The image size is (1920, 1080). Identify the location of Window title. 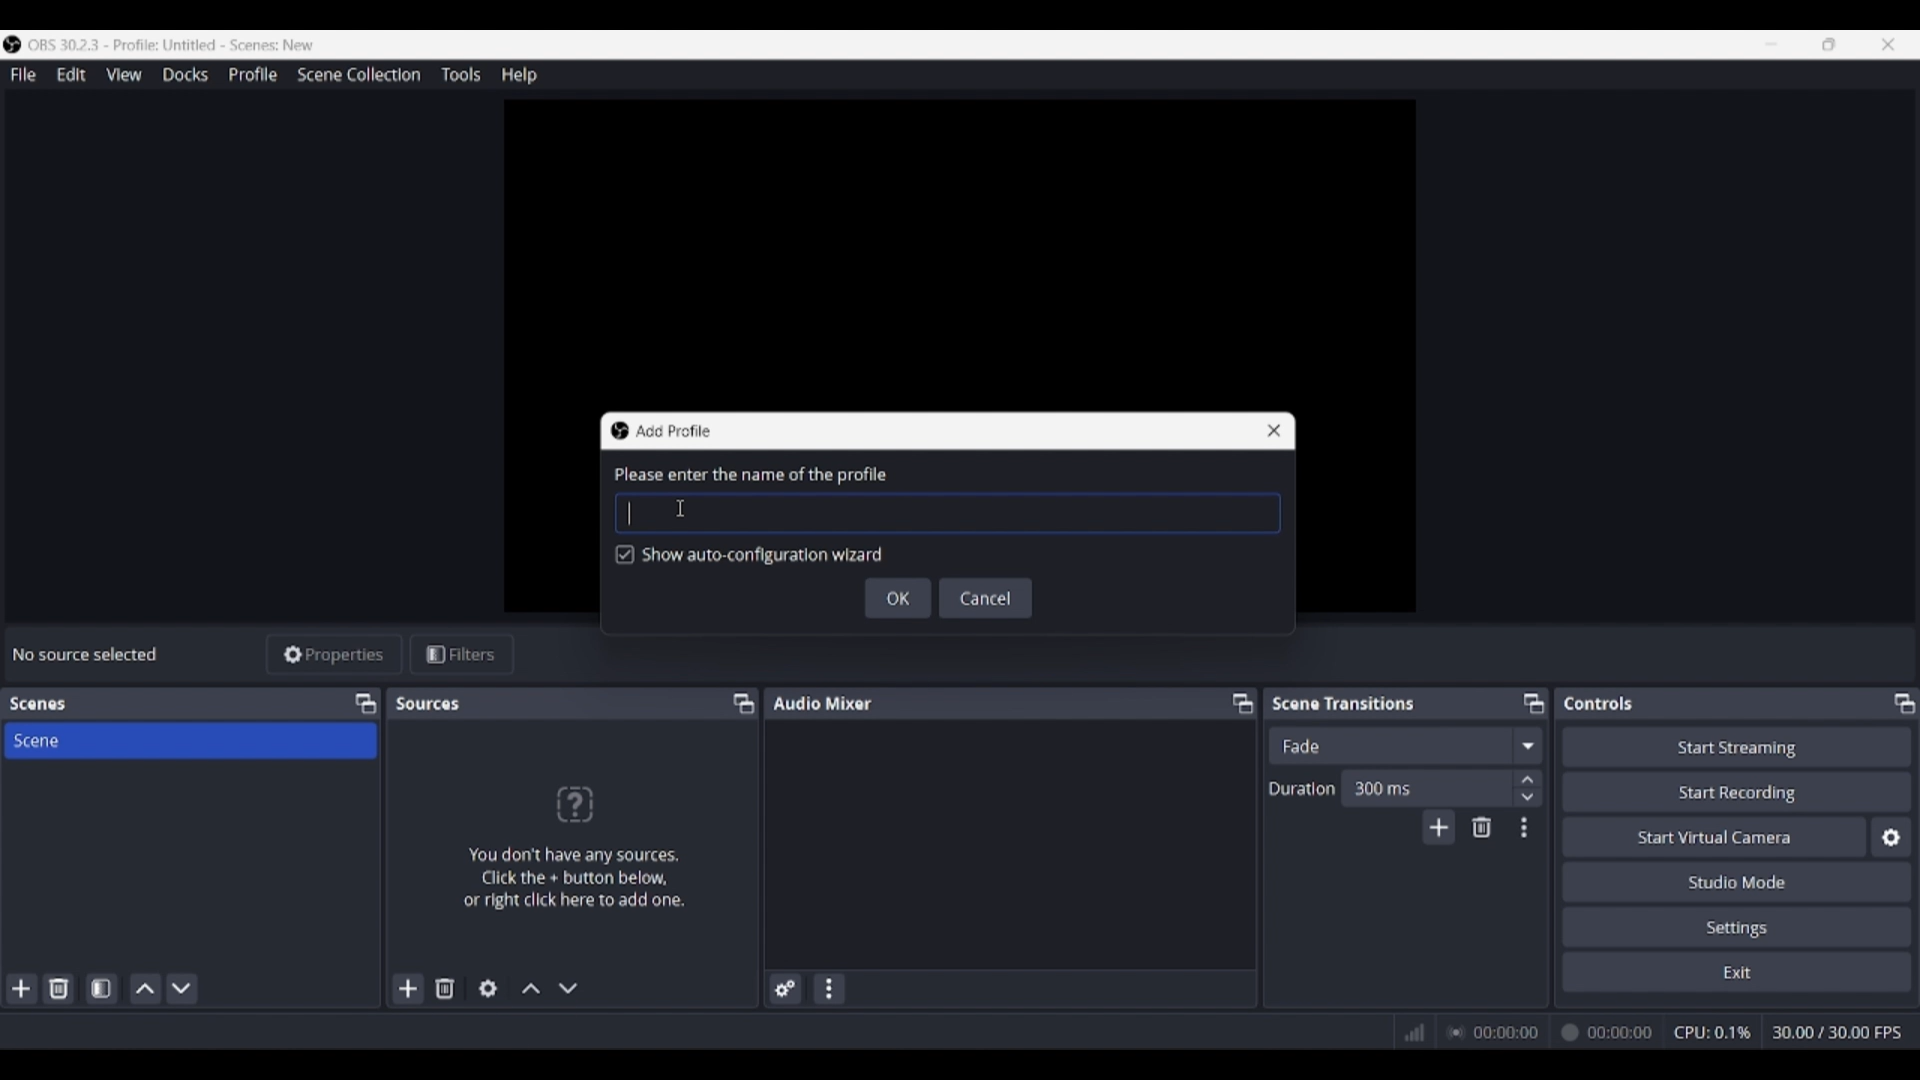
(672, 431).